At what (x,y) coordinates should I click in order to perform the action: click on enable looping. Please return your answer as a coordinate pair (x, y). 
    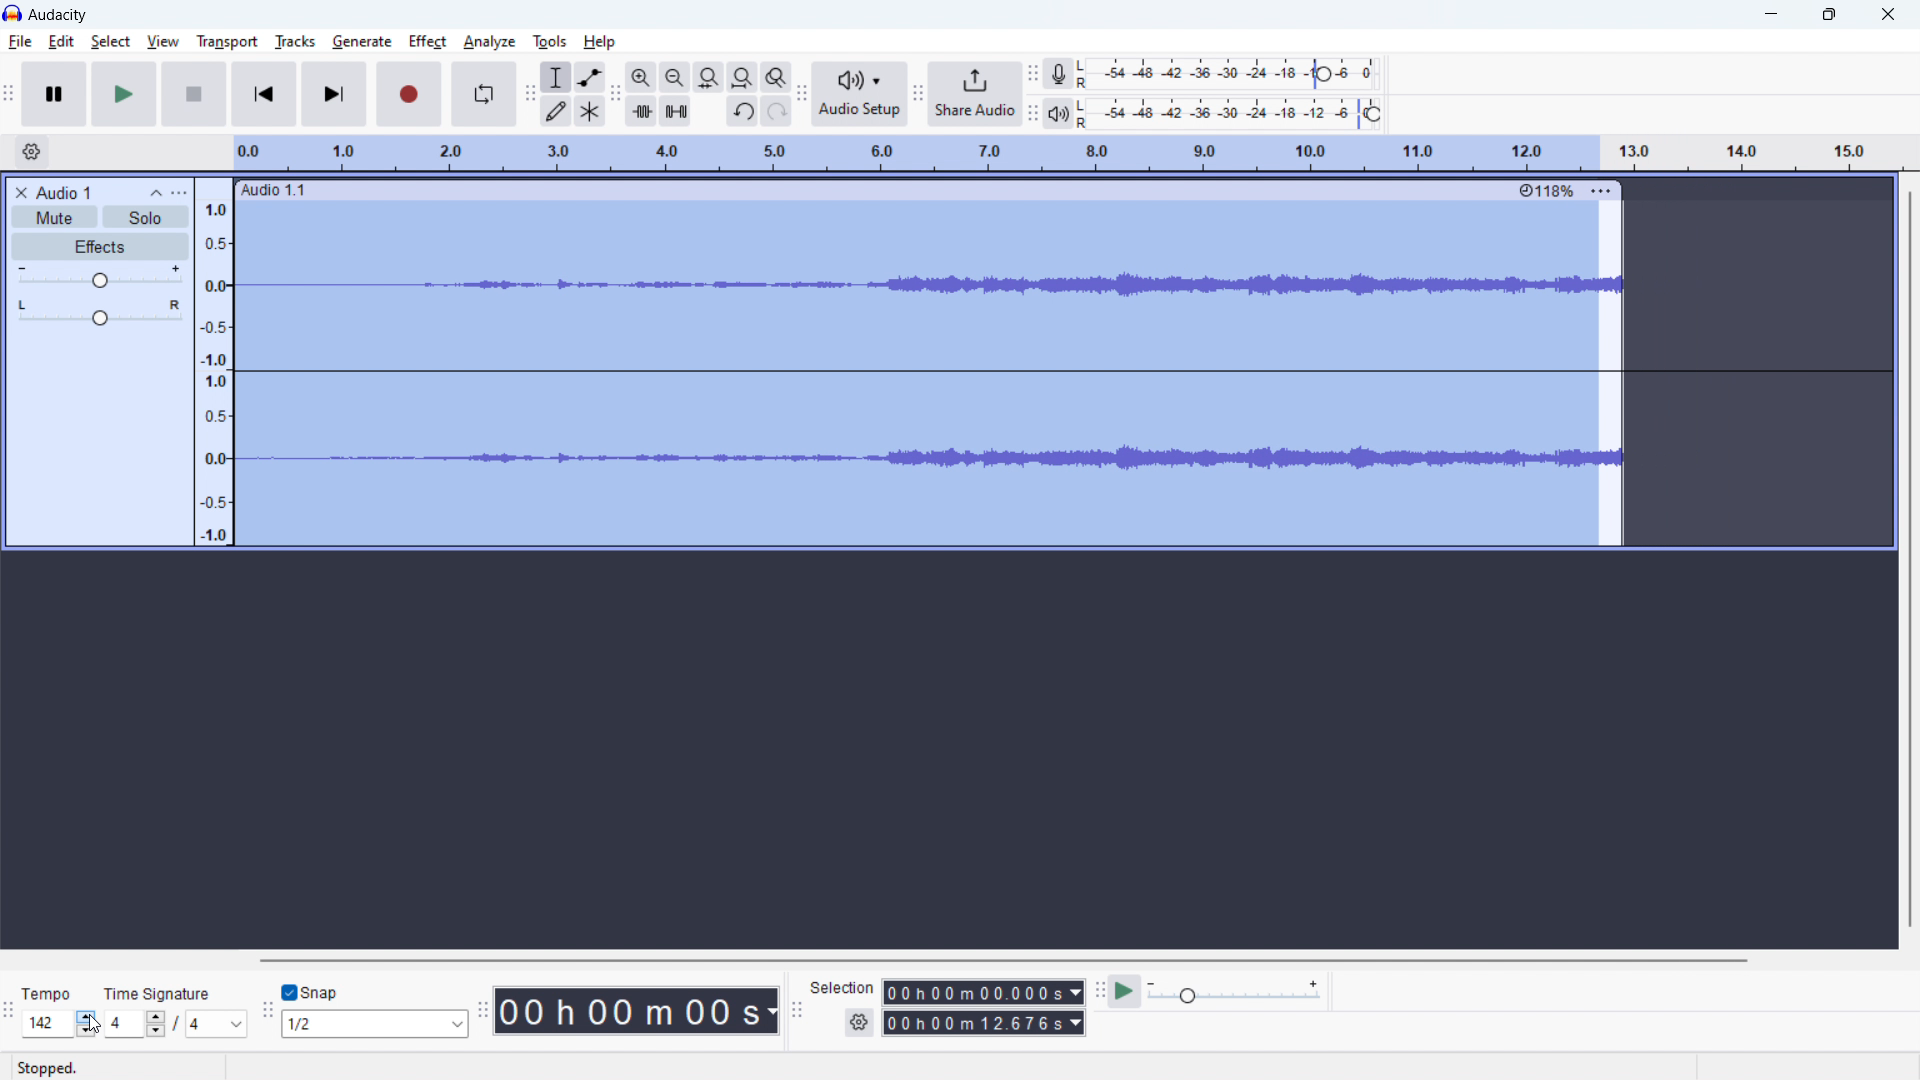
    Looking at the image, I should click on (484, 94).